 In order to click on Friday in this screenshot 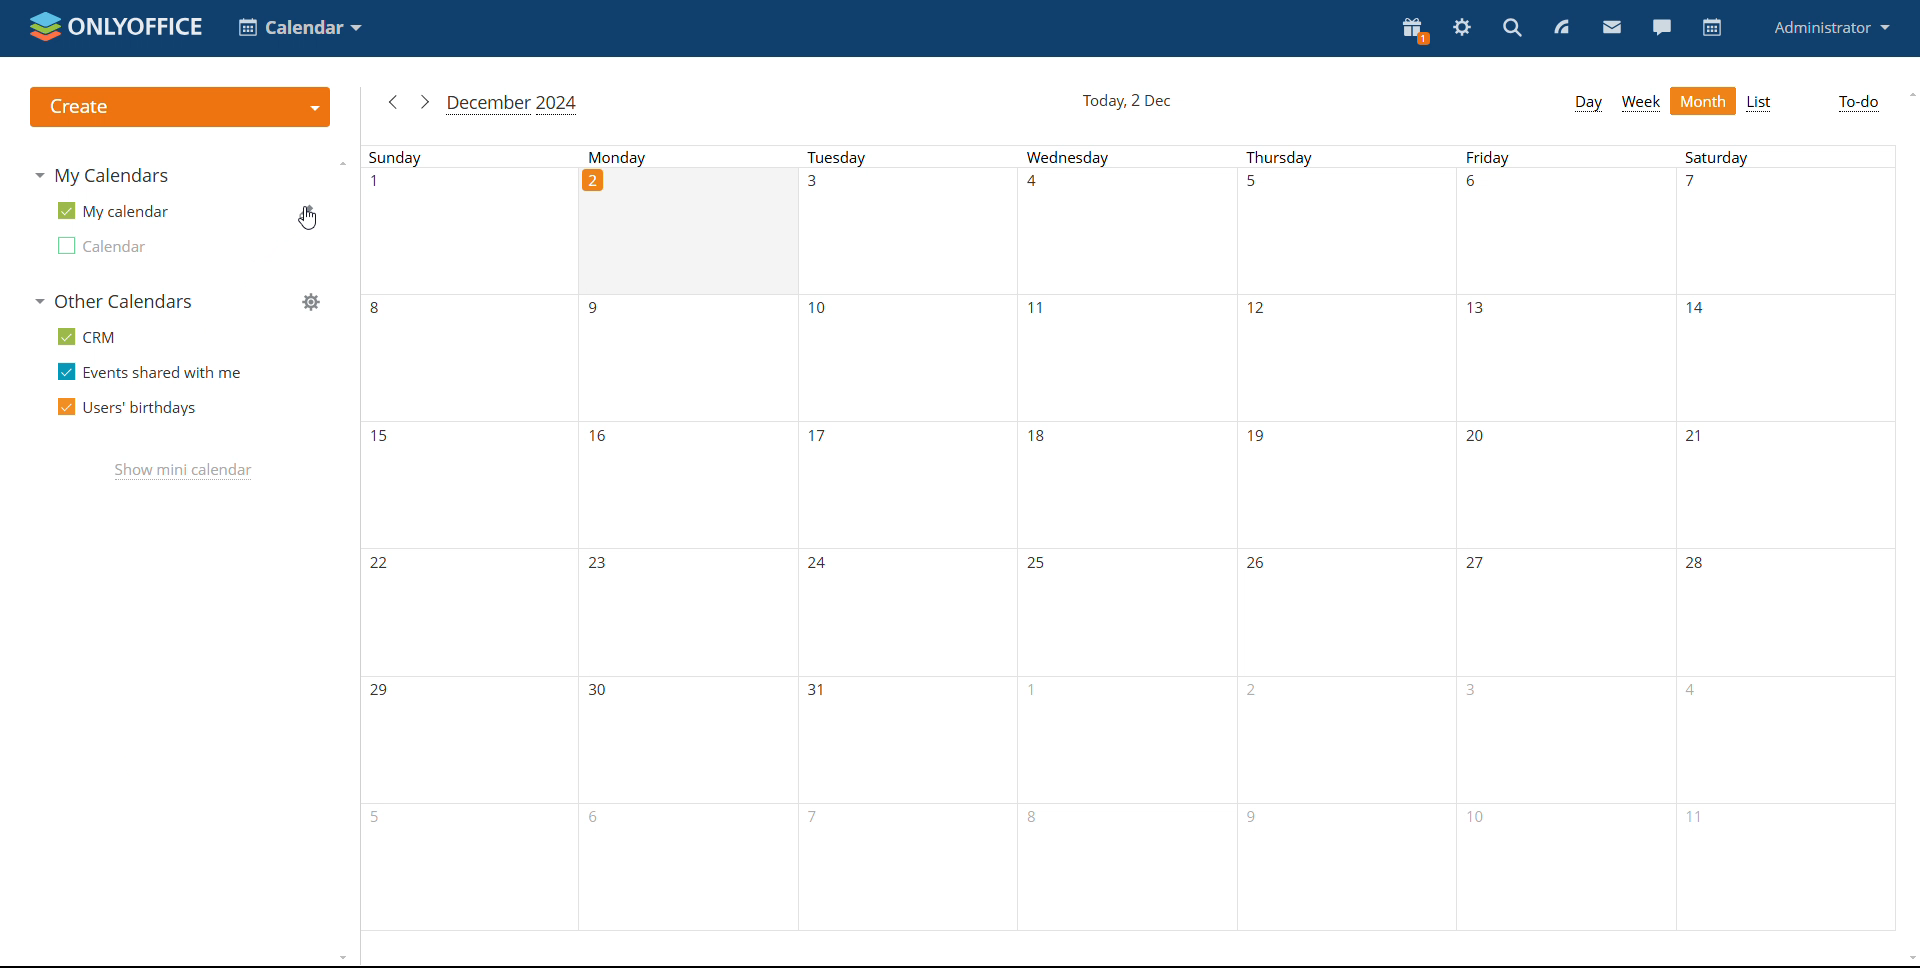, I will do `click(1564, 551)`.